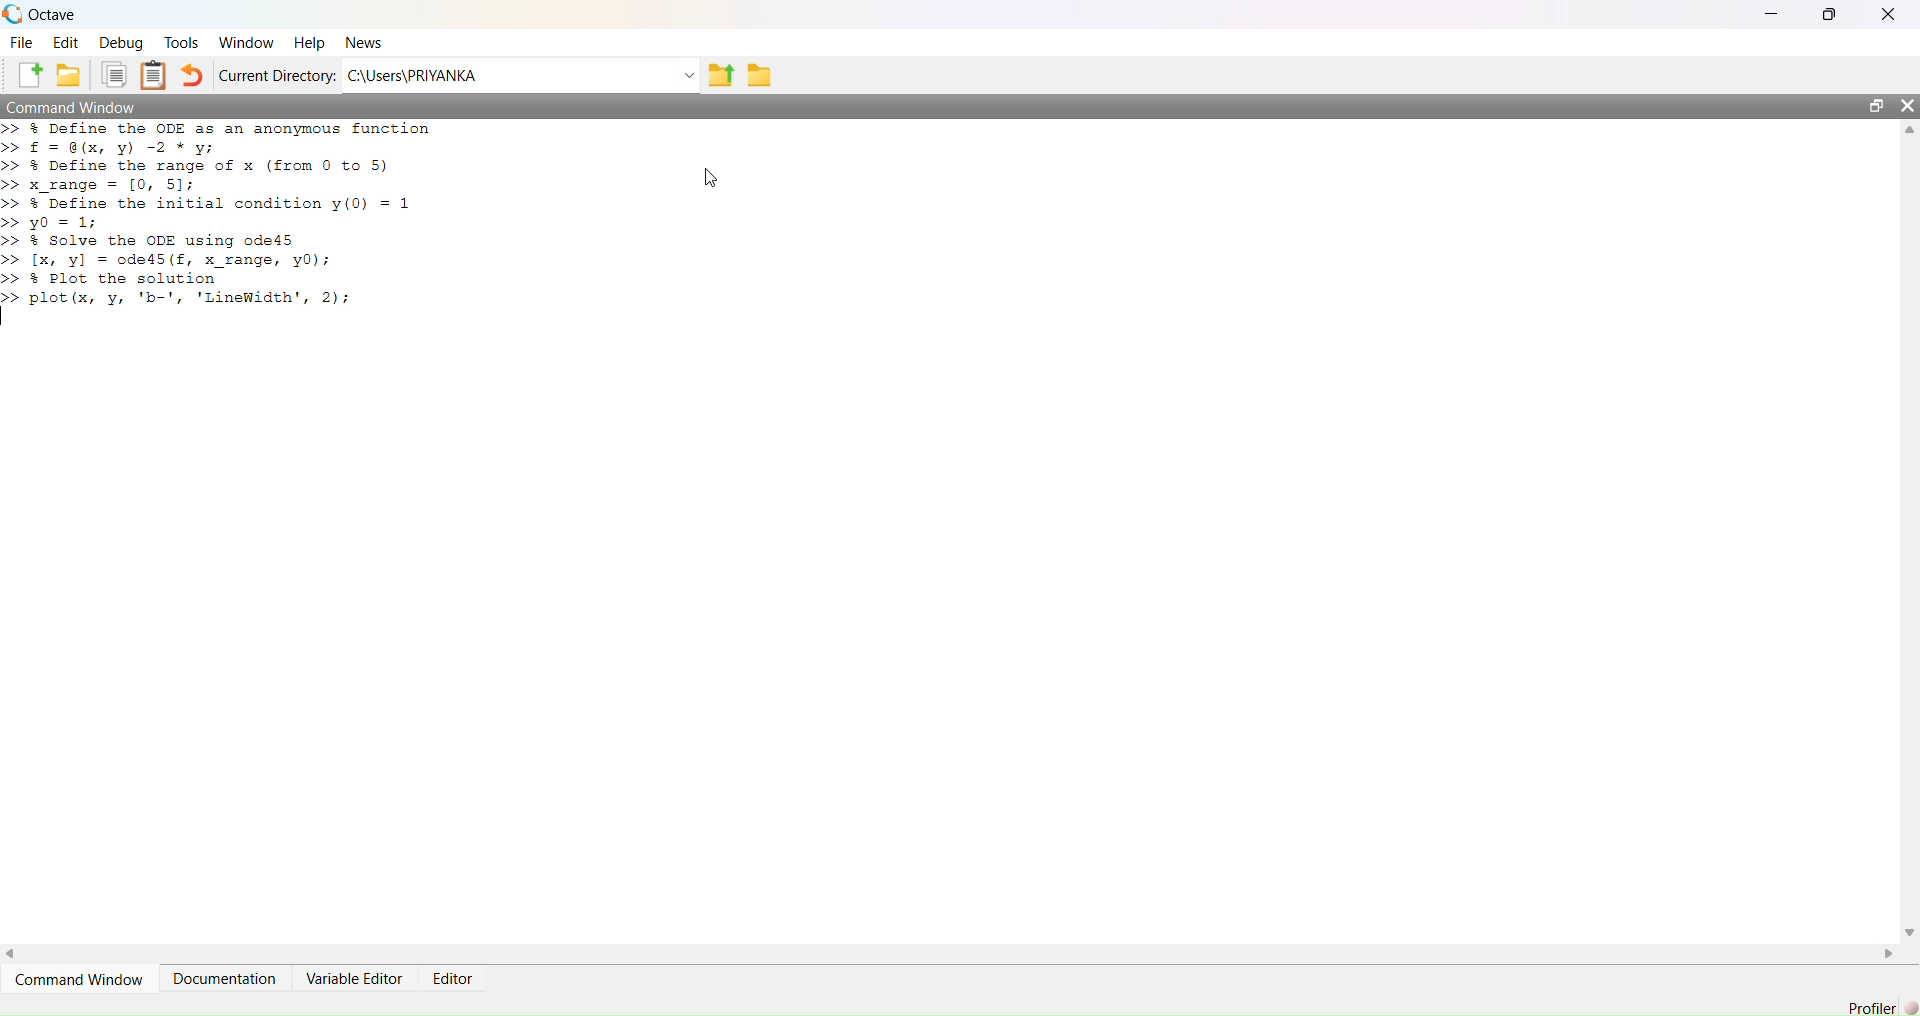 This screenshot has height=1016, width=1920. Describe the element at coordinates (68, 75) in the screenshot. I see `Open an existing file in editor` at that location.